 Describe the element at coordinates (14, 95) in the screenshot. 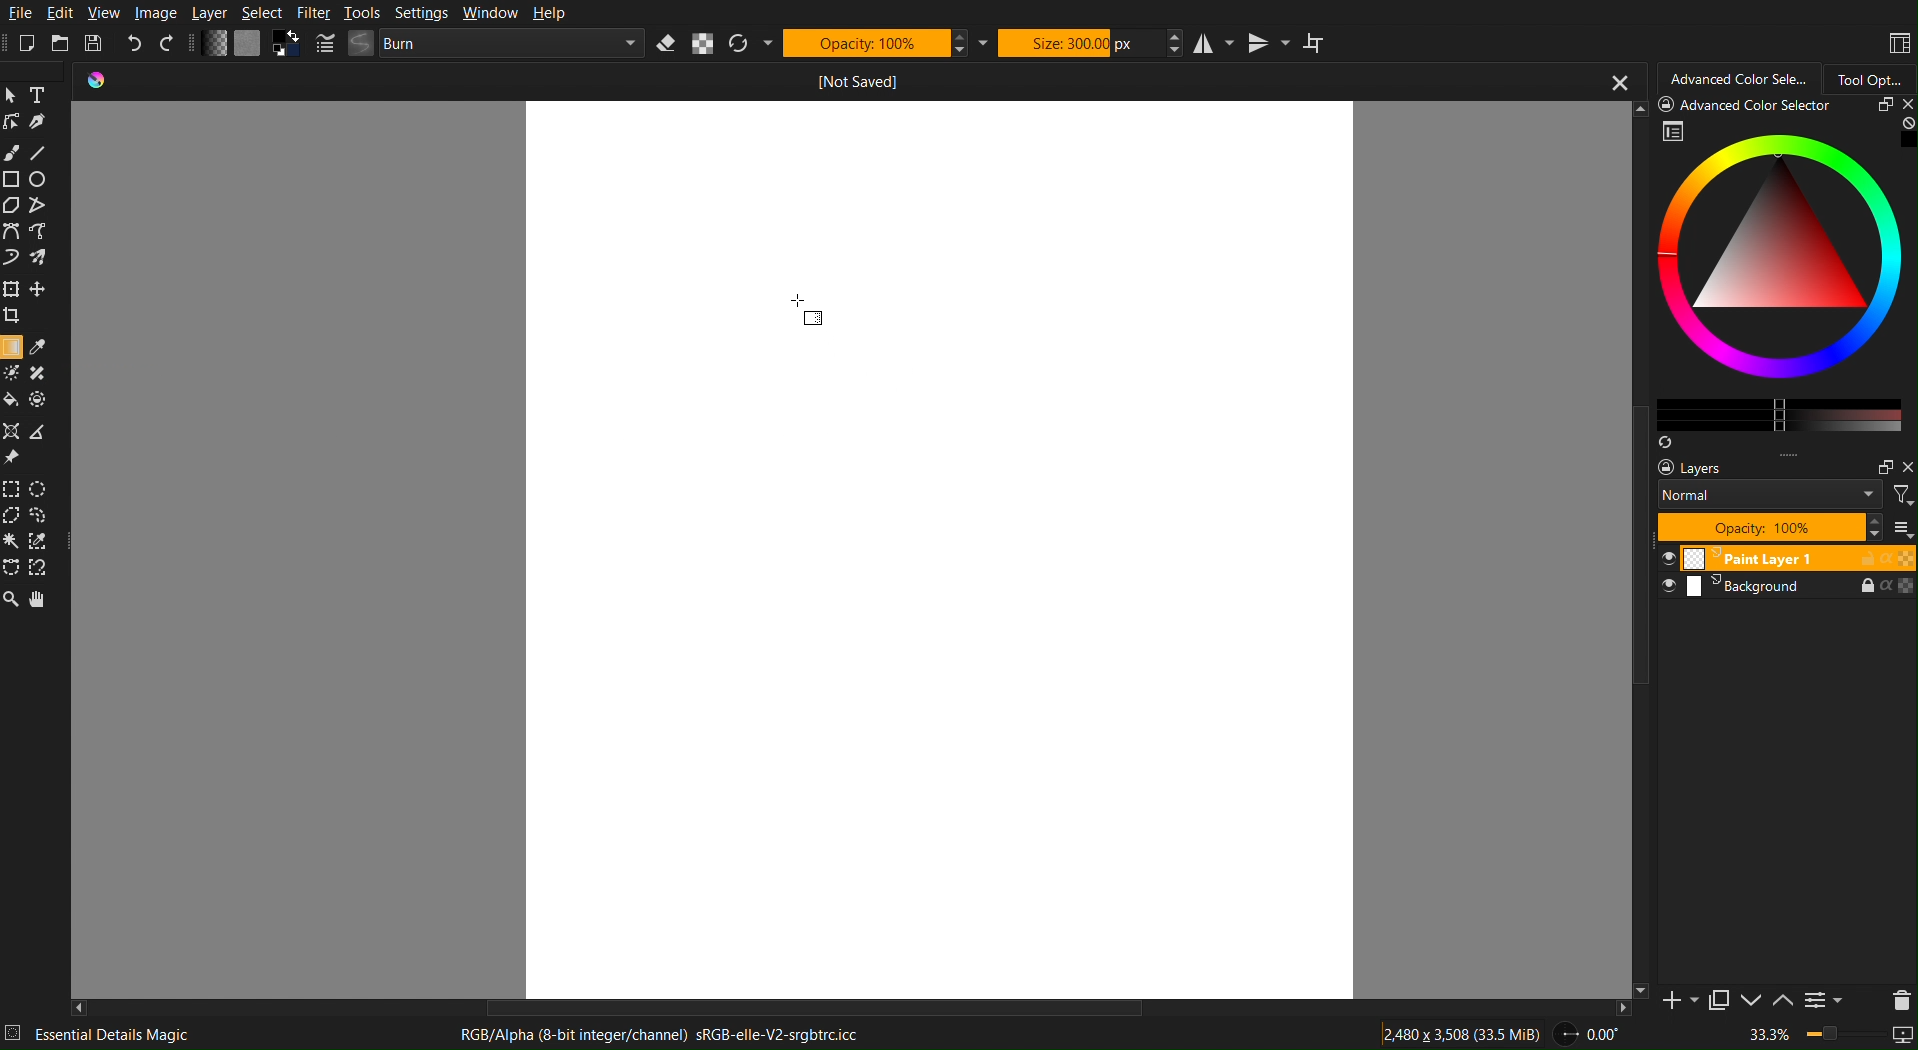

I see `Pointer` at that location.